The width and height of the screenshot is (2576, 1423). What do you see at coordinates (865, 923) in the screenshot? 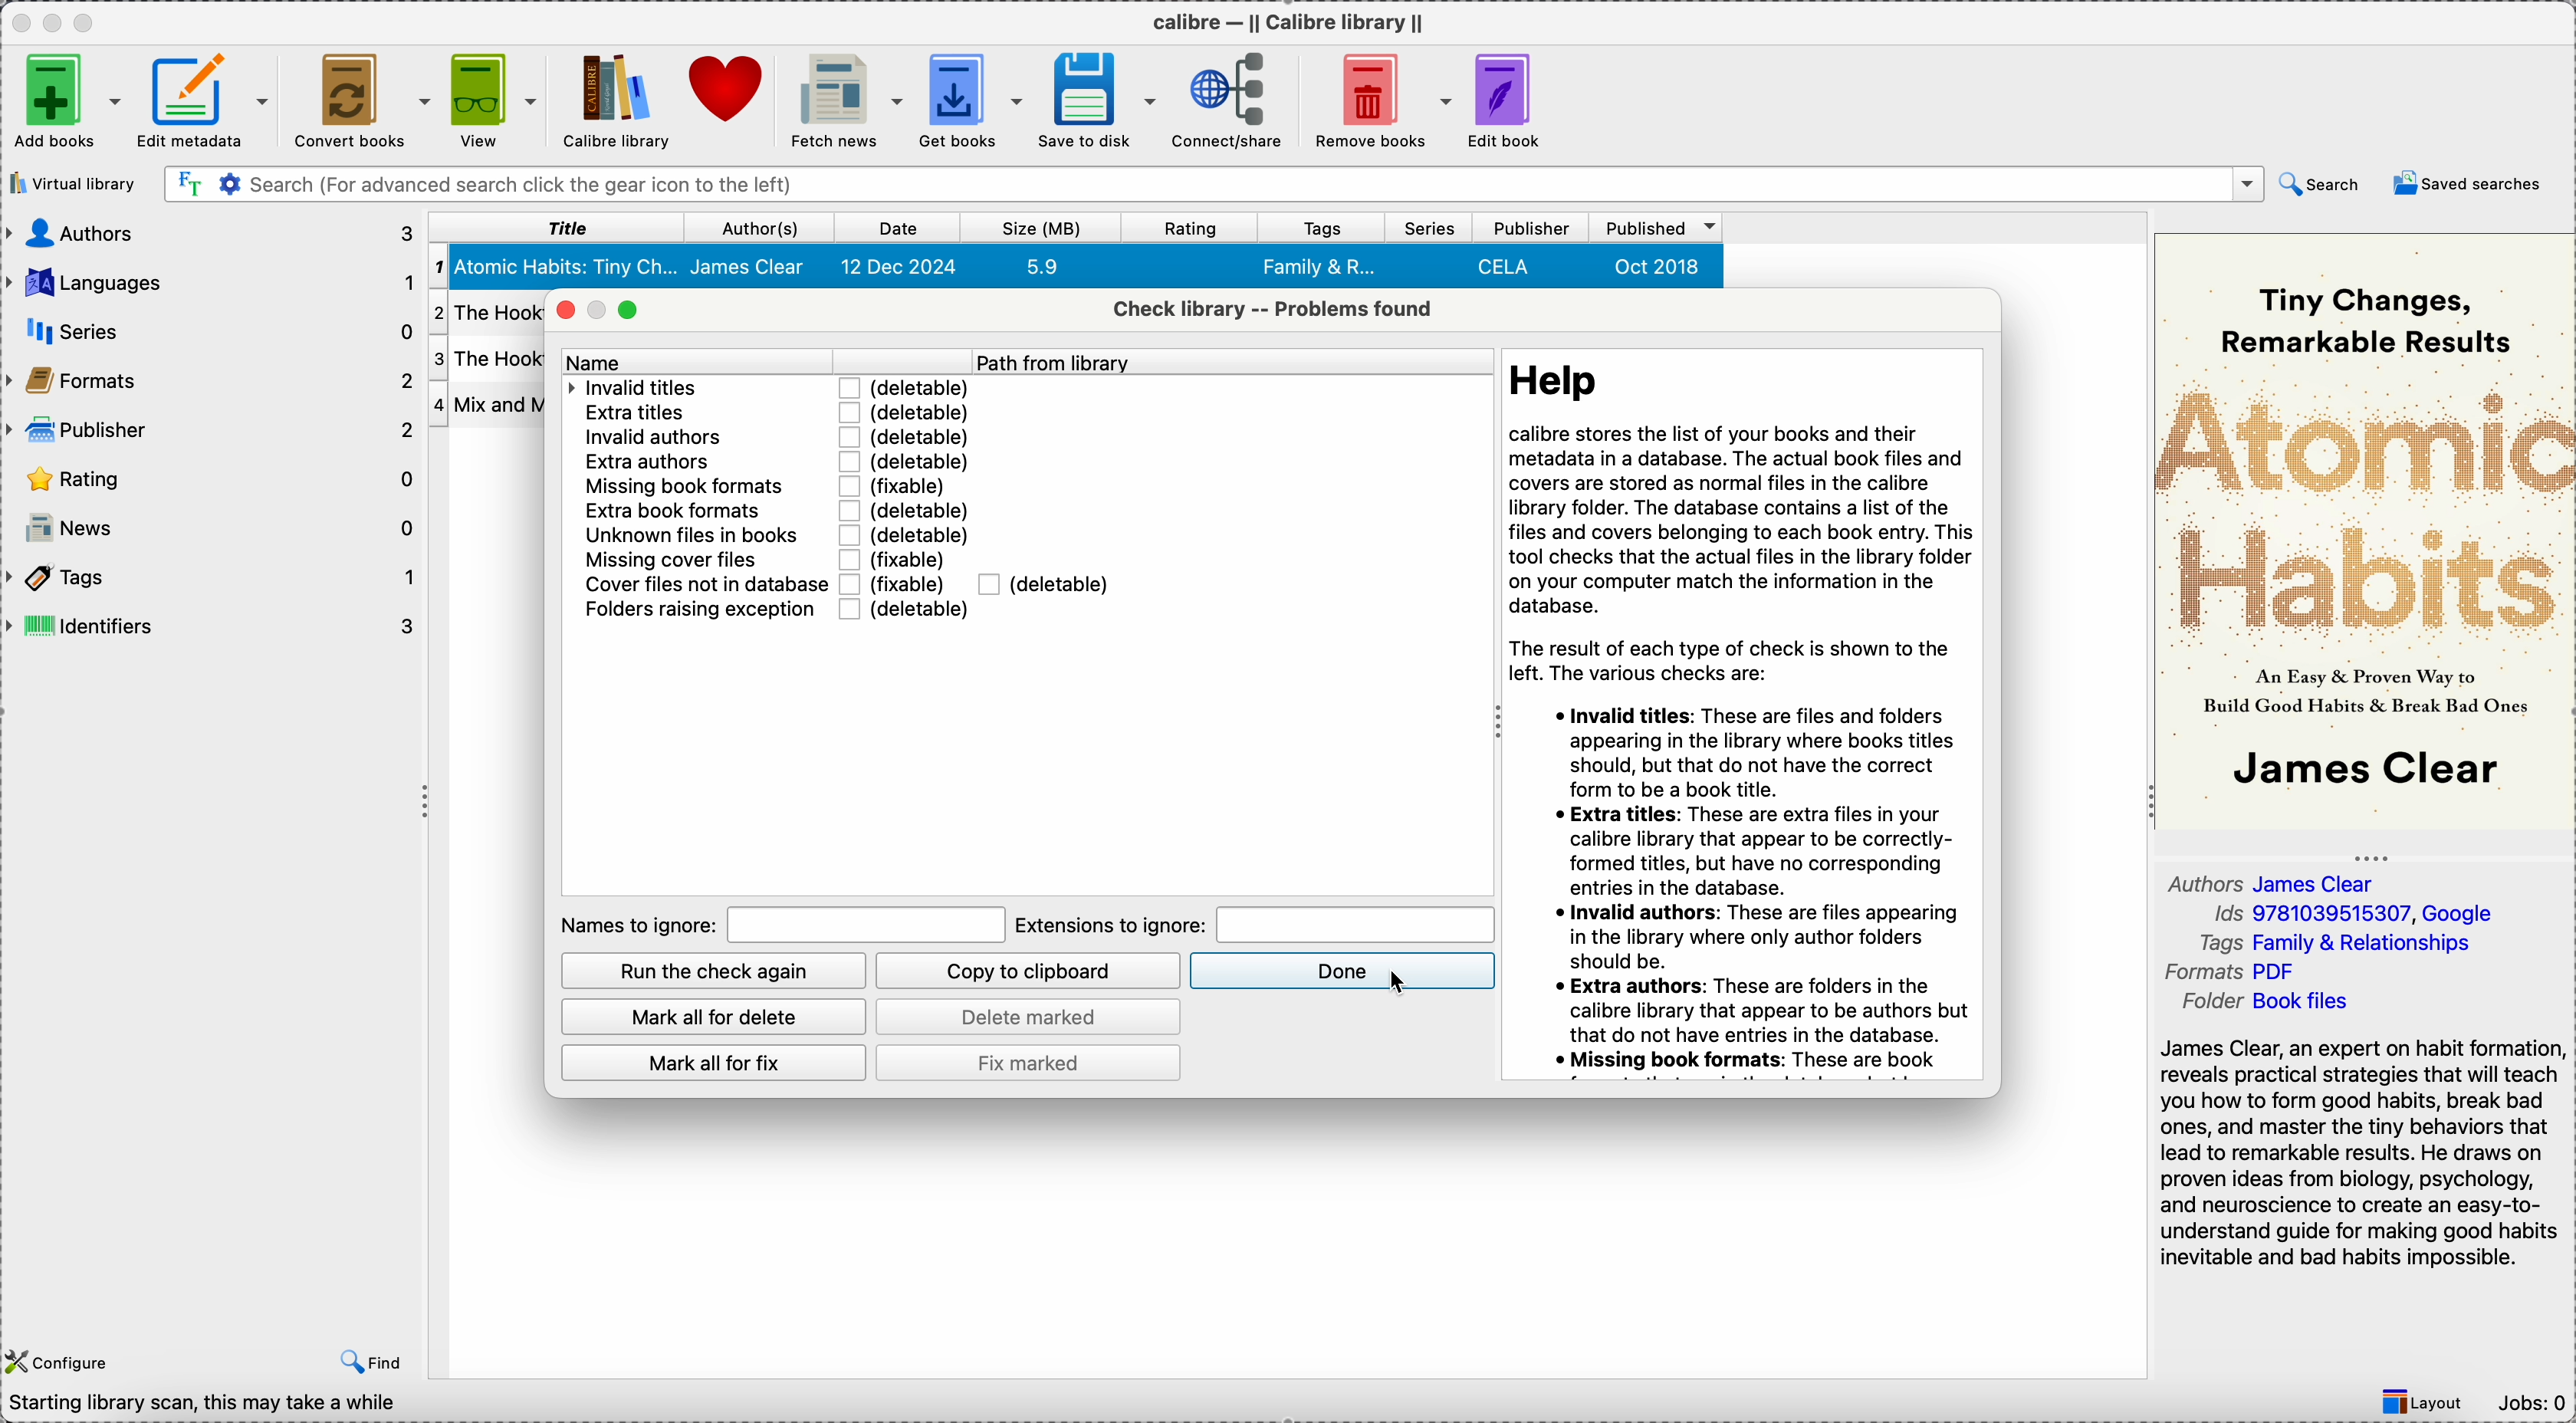
I see `add names to ignore` at bounding box center [865, 923].